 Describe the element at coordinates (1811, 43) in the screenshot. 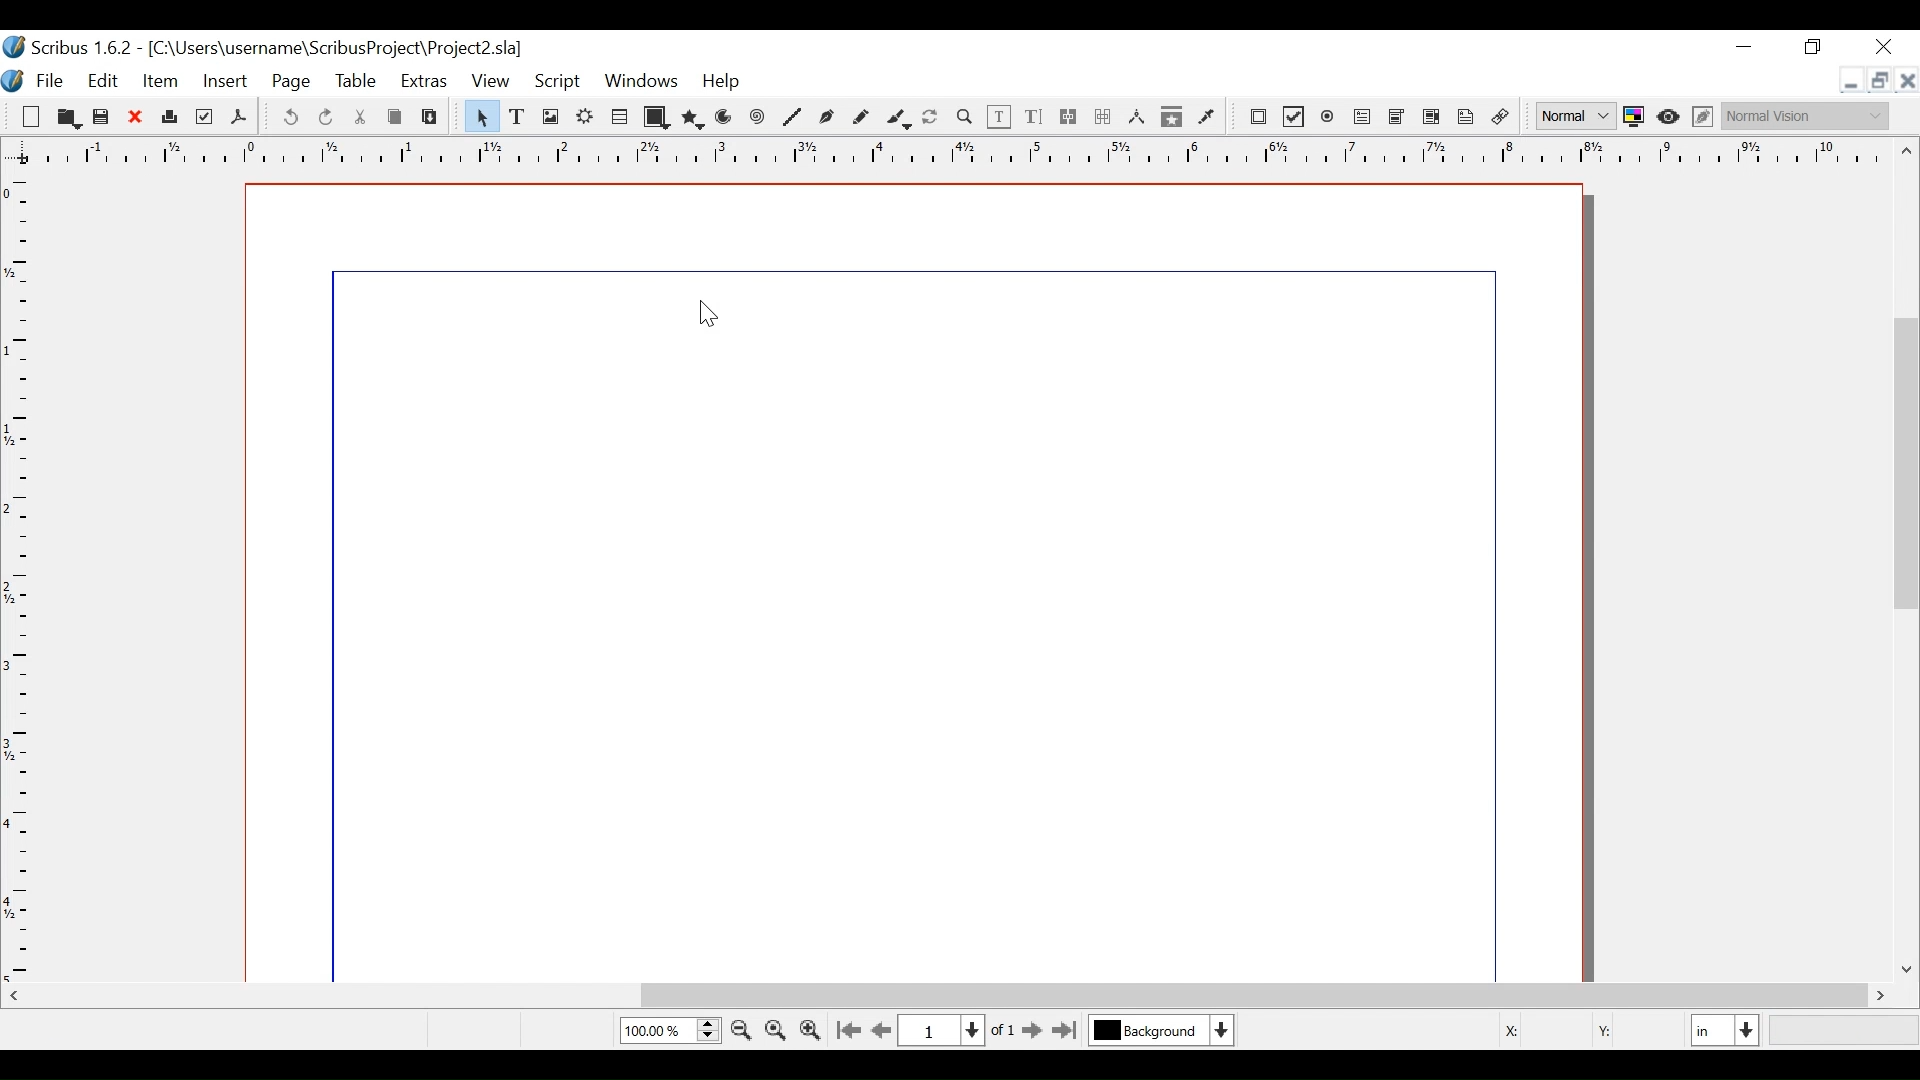

I see `Maximize` at that location.